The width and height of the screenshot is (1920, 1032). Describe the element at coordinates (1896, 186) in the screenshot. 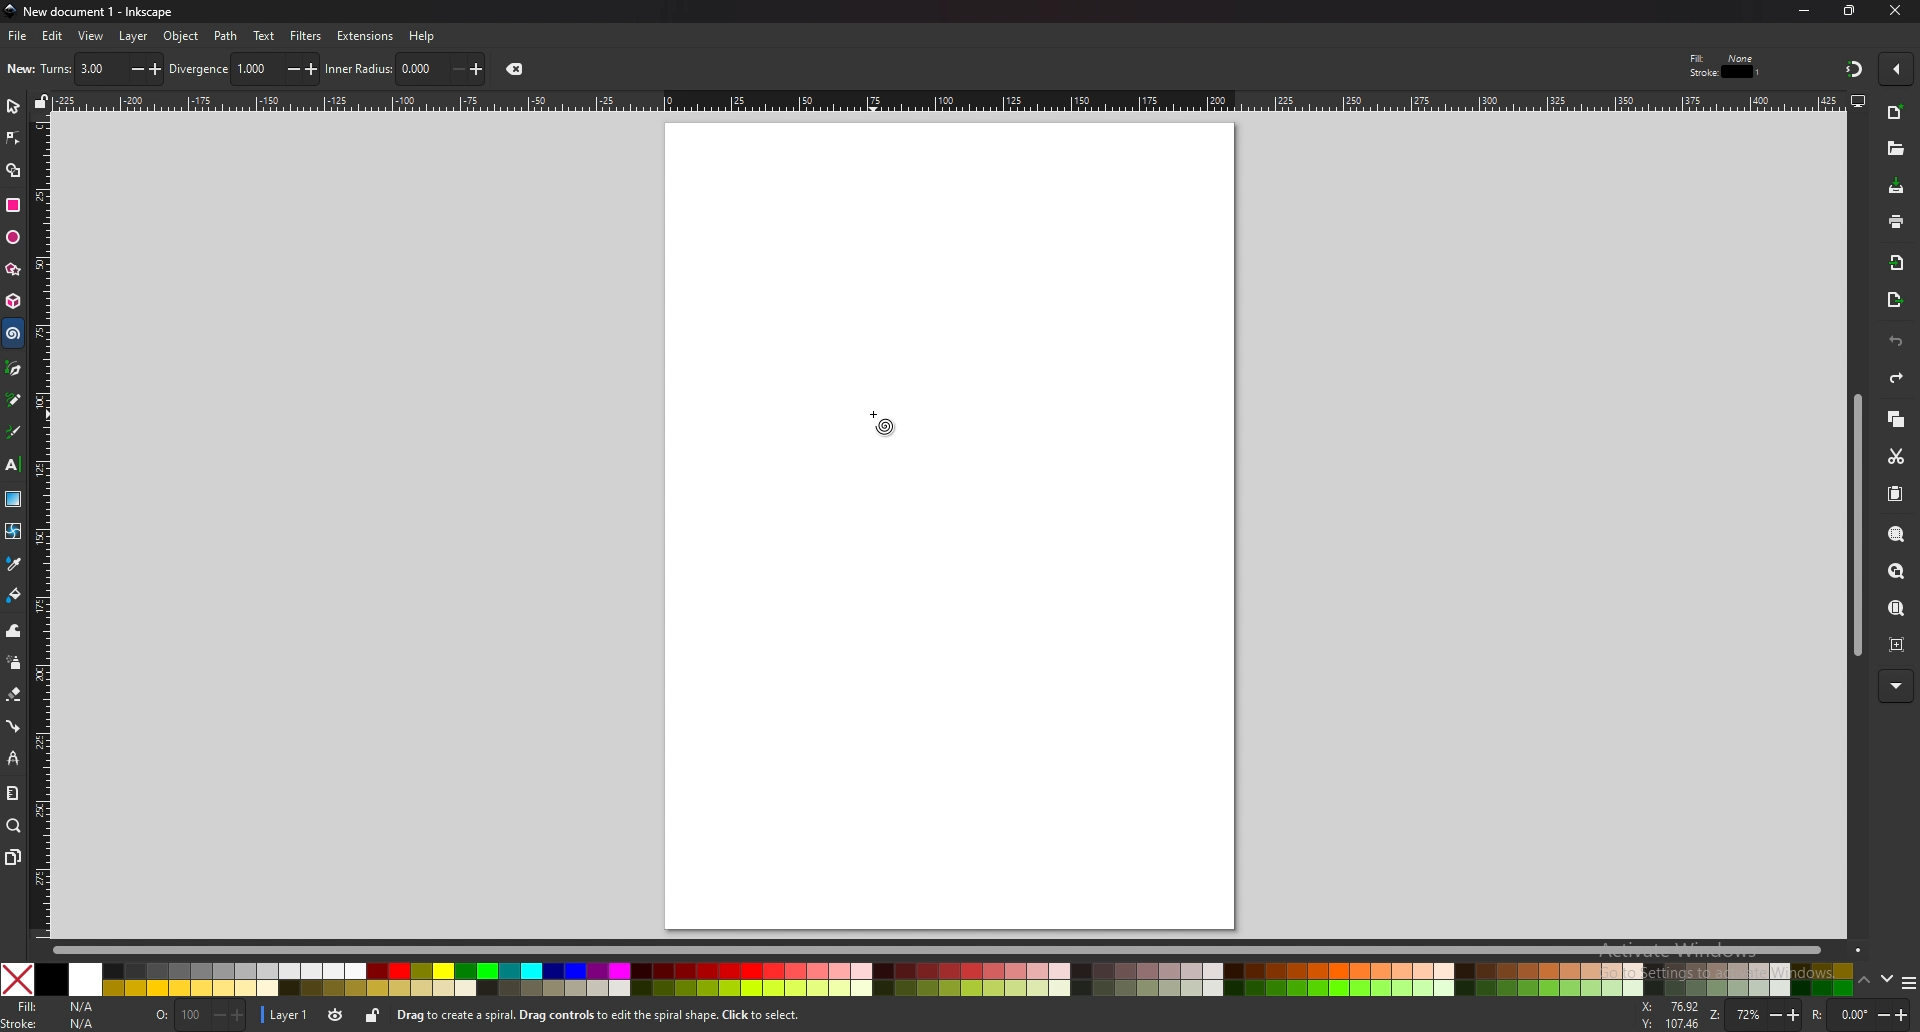

I see `save` at that location.